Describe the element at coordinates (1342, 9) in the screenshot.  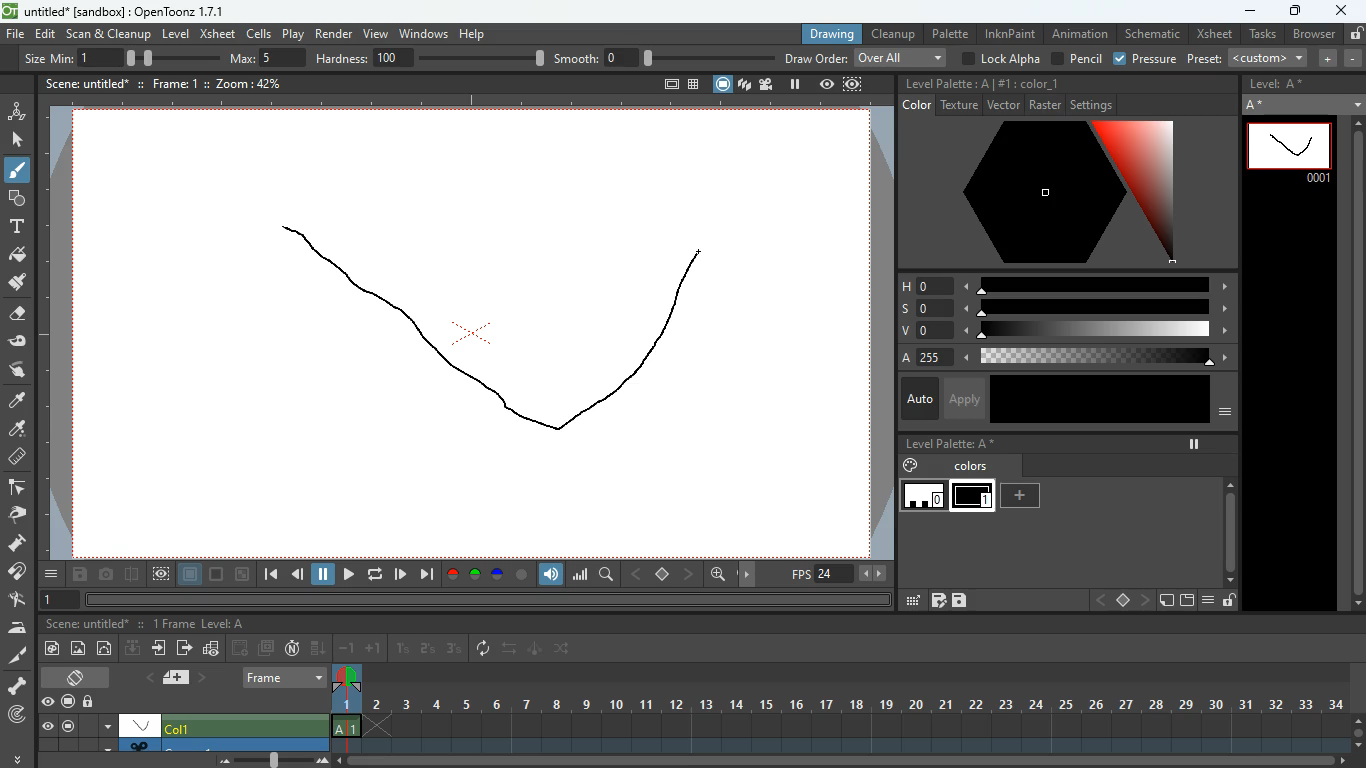
I see `close` at that location.